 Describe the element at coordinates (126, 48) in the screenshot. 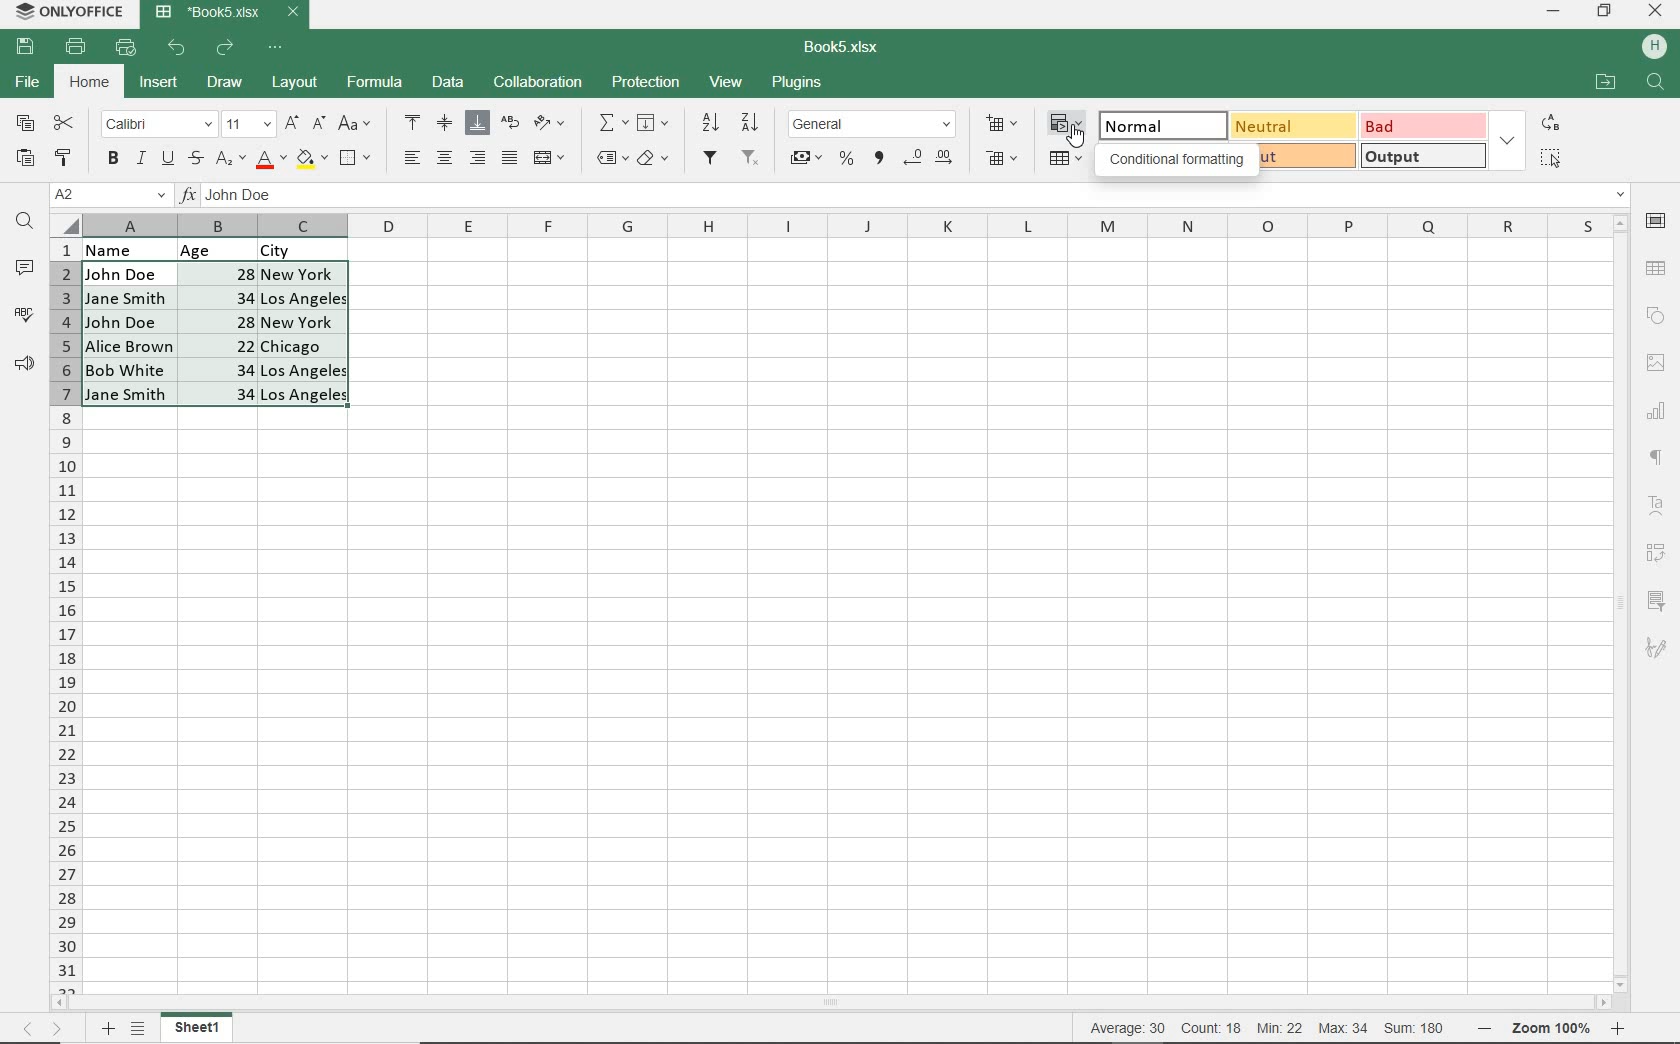

I see `QUICK PRINT` at that location.